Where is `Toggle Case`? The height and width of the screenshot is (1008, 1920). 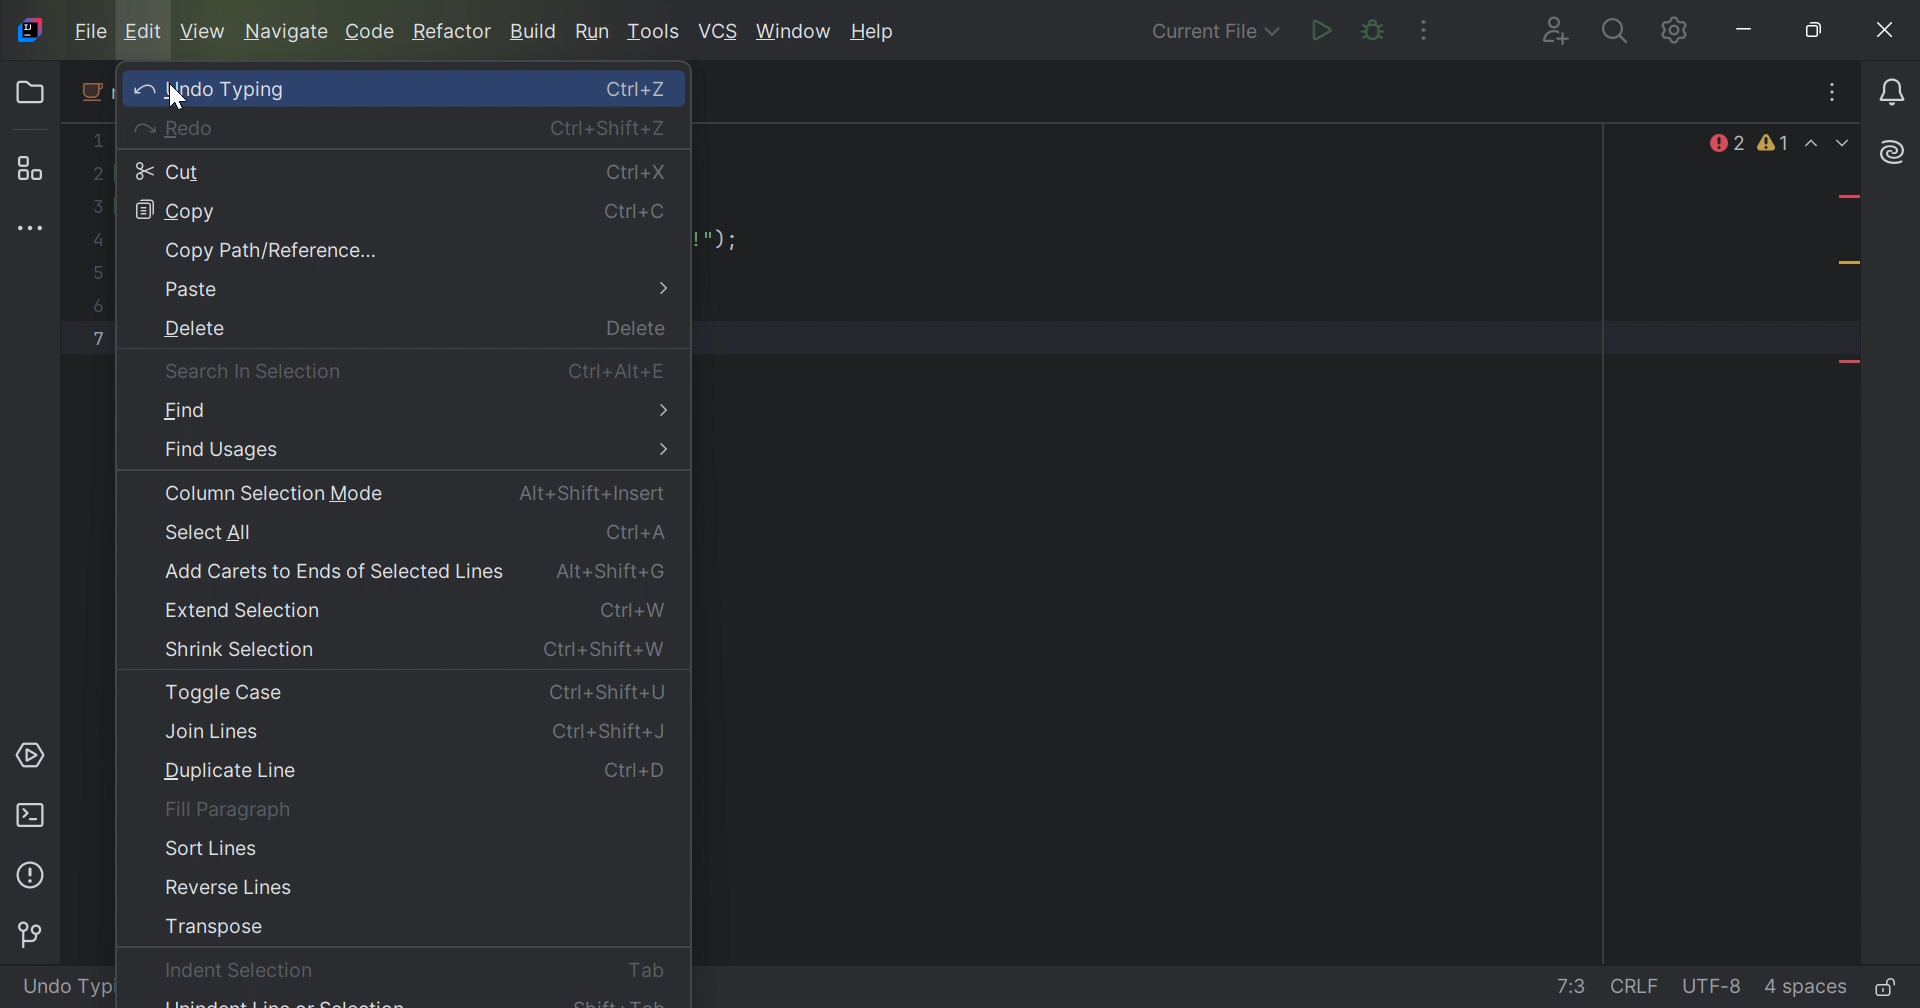
Toggle Case is located at coordinates (226, 691).